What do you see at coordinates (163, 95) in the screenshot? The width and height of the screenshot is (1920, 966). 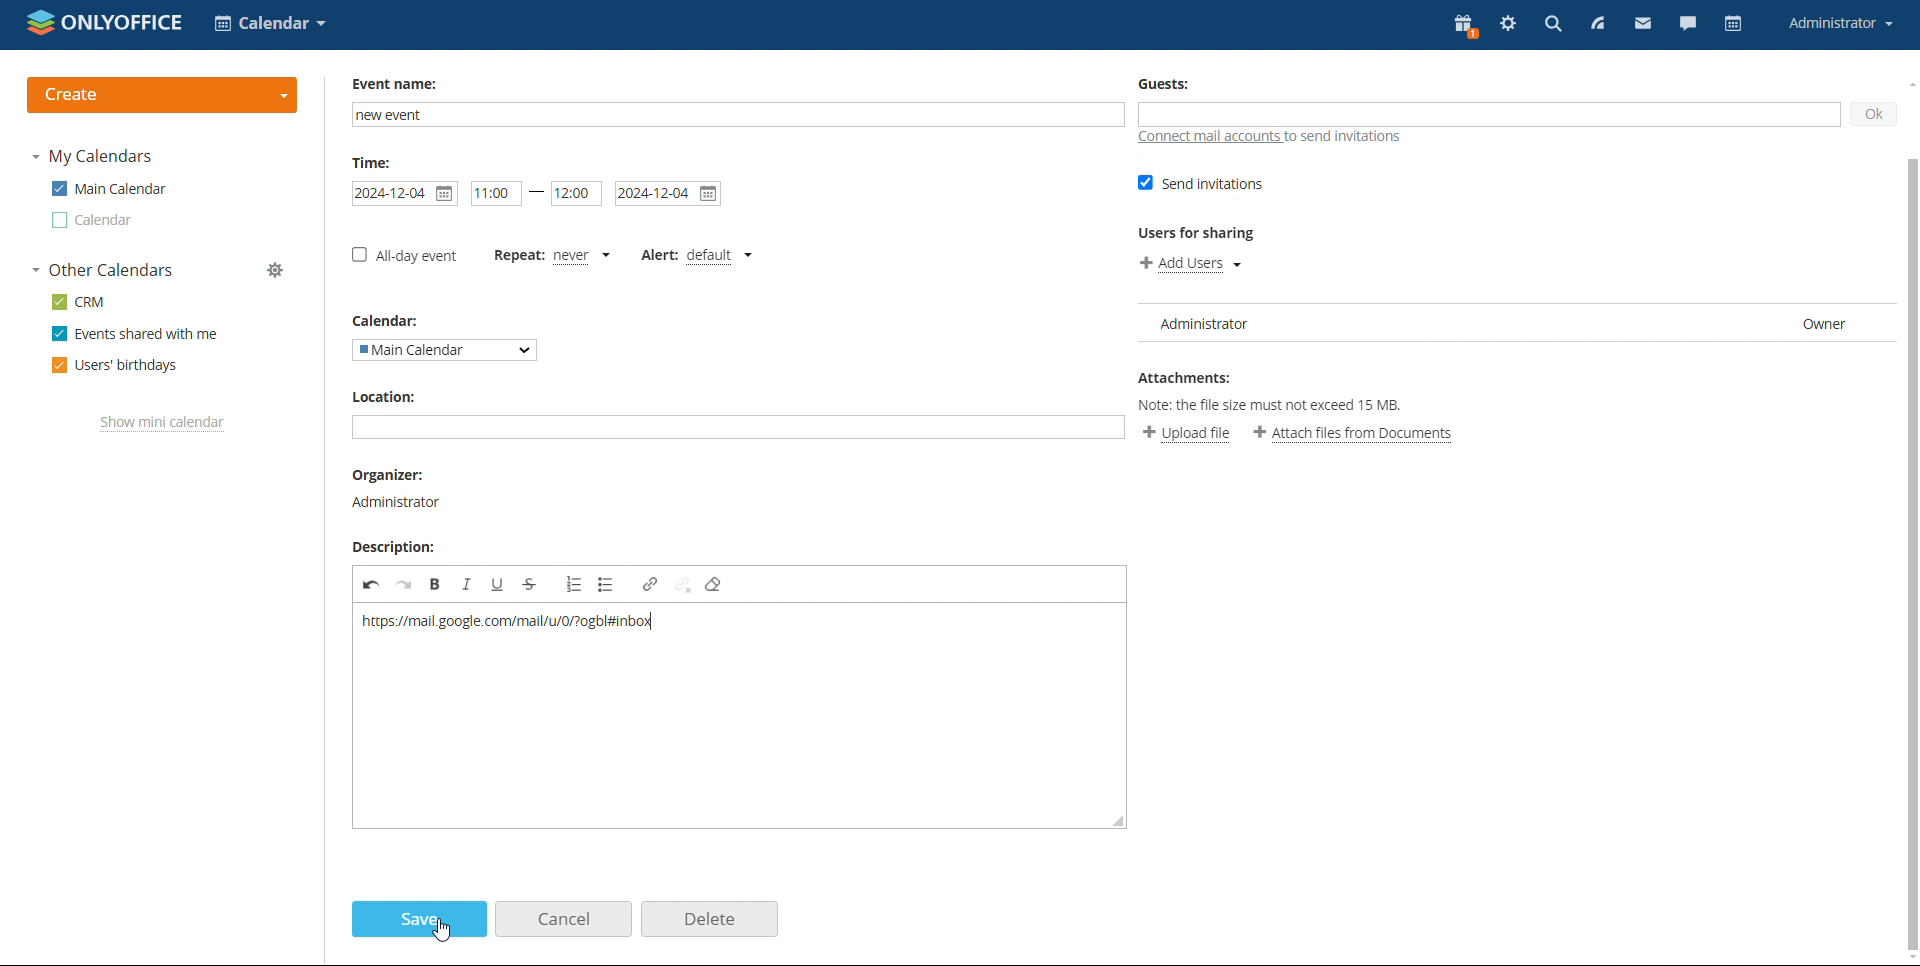 I see `create` at bounding box center [163, 95].